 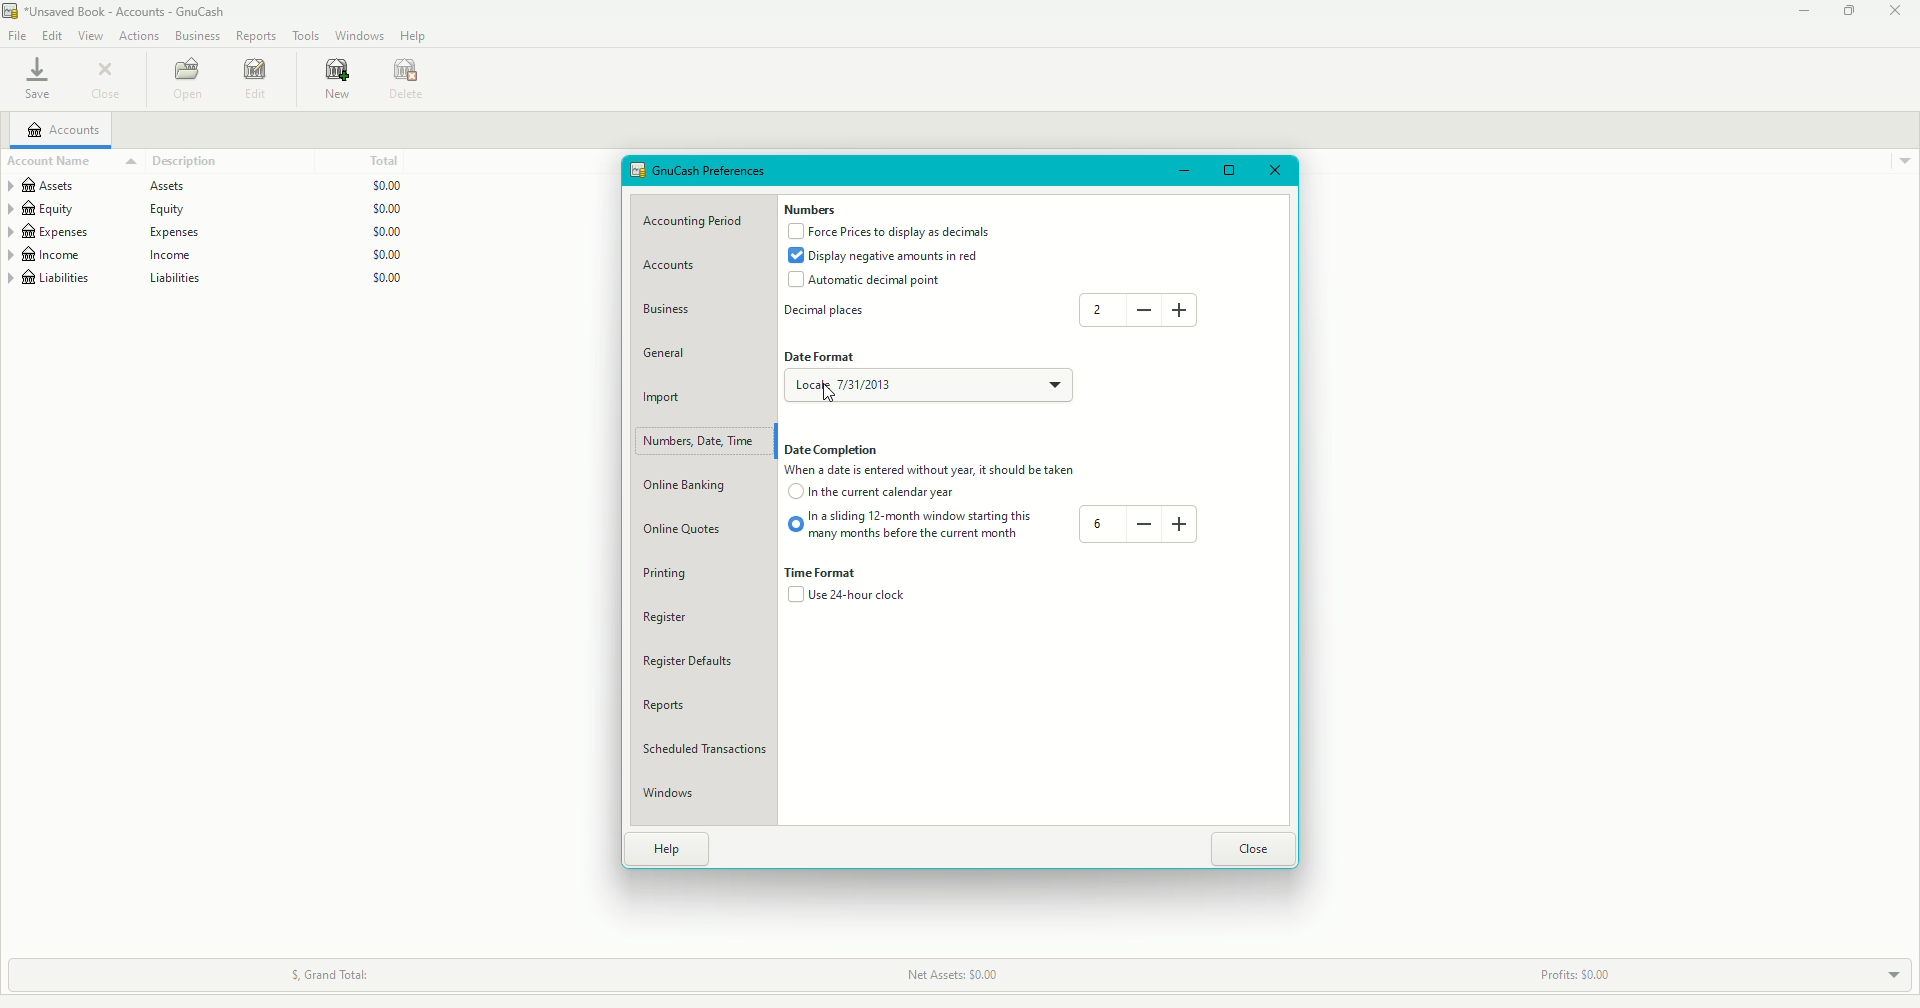 What do you see at coordinates (664, 399) in the screenshot?
I see `Import` at bounding box center [664, 399].